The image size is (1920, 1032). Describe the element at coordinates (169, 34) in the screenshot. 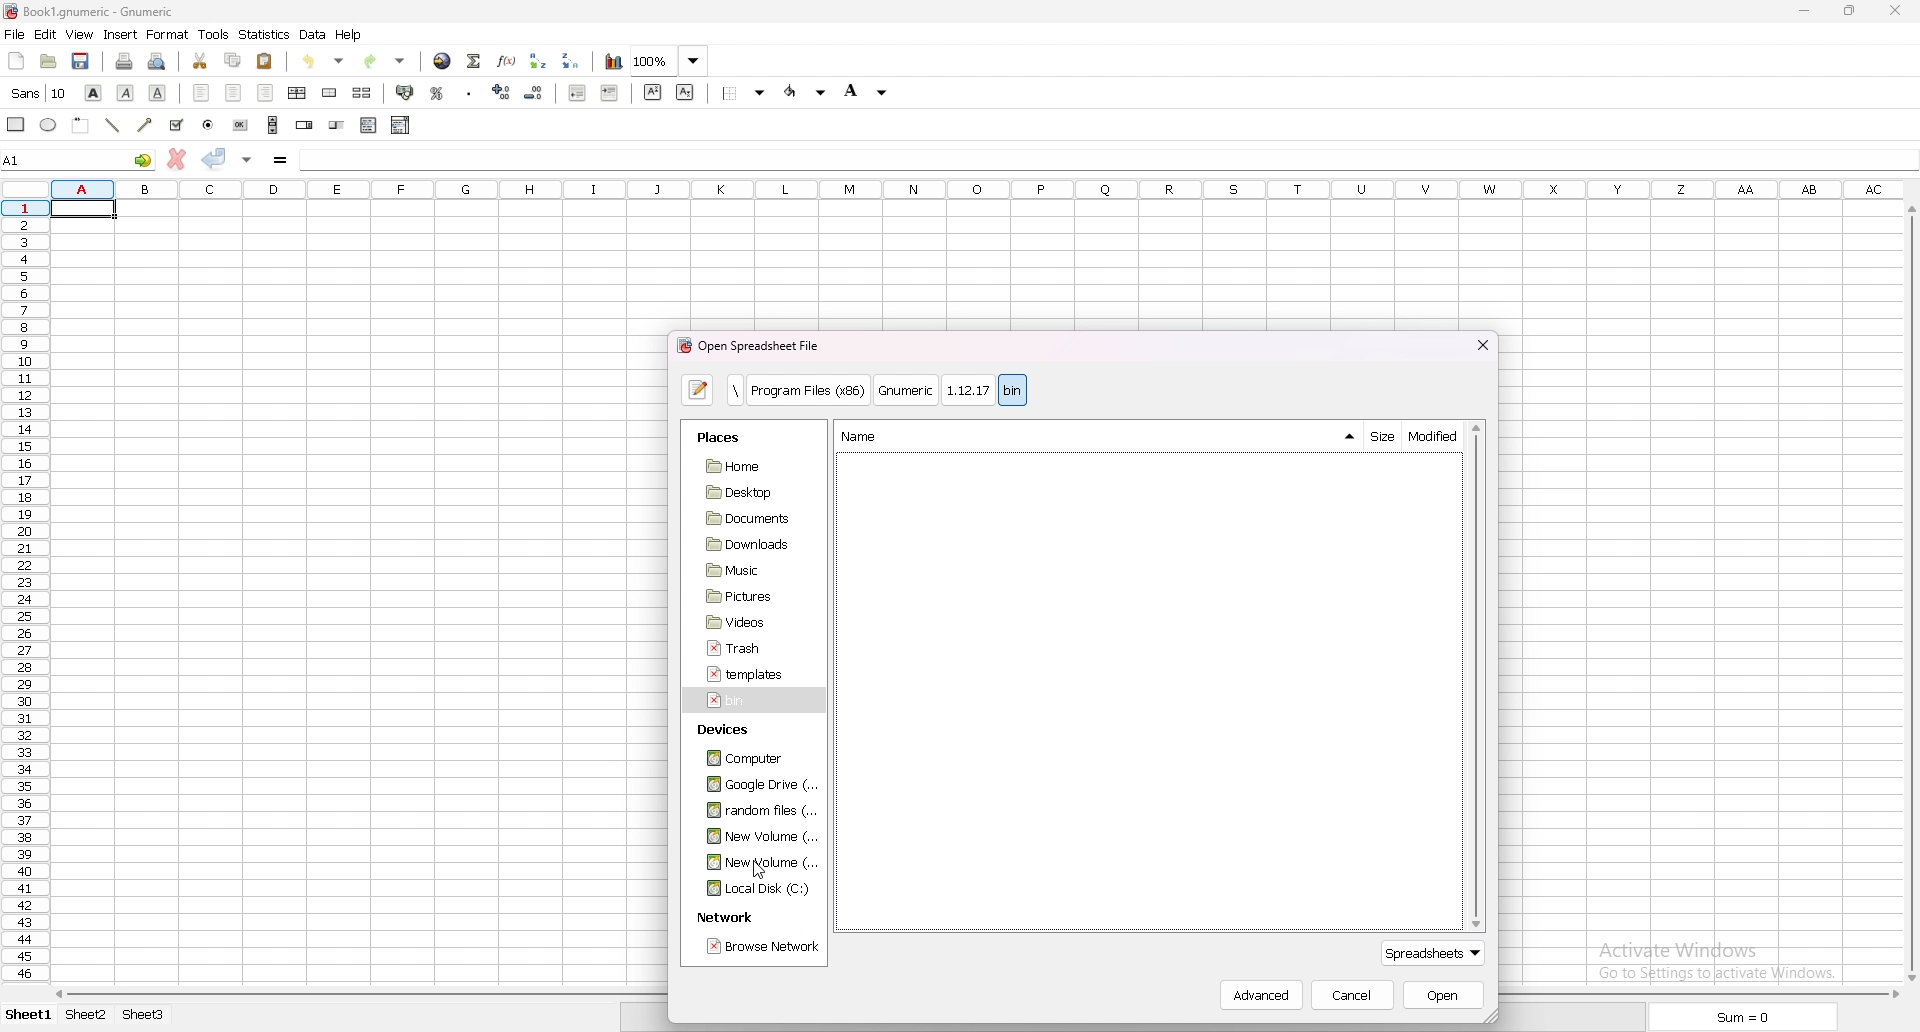

I see `format` at that location.